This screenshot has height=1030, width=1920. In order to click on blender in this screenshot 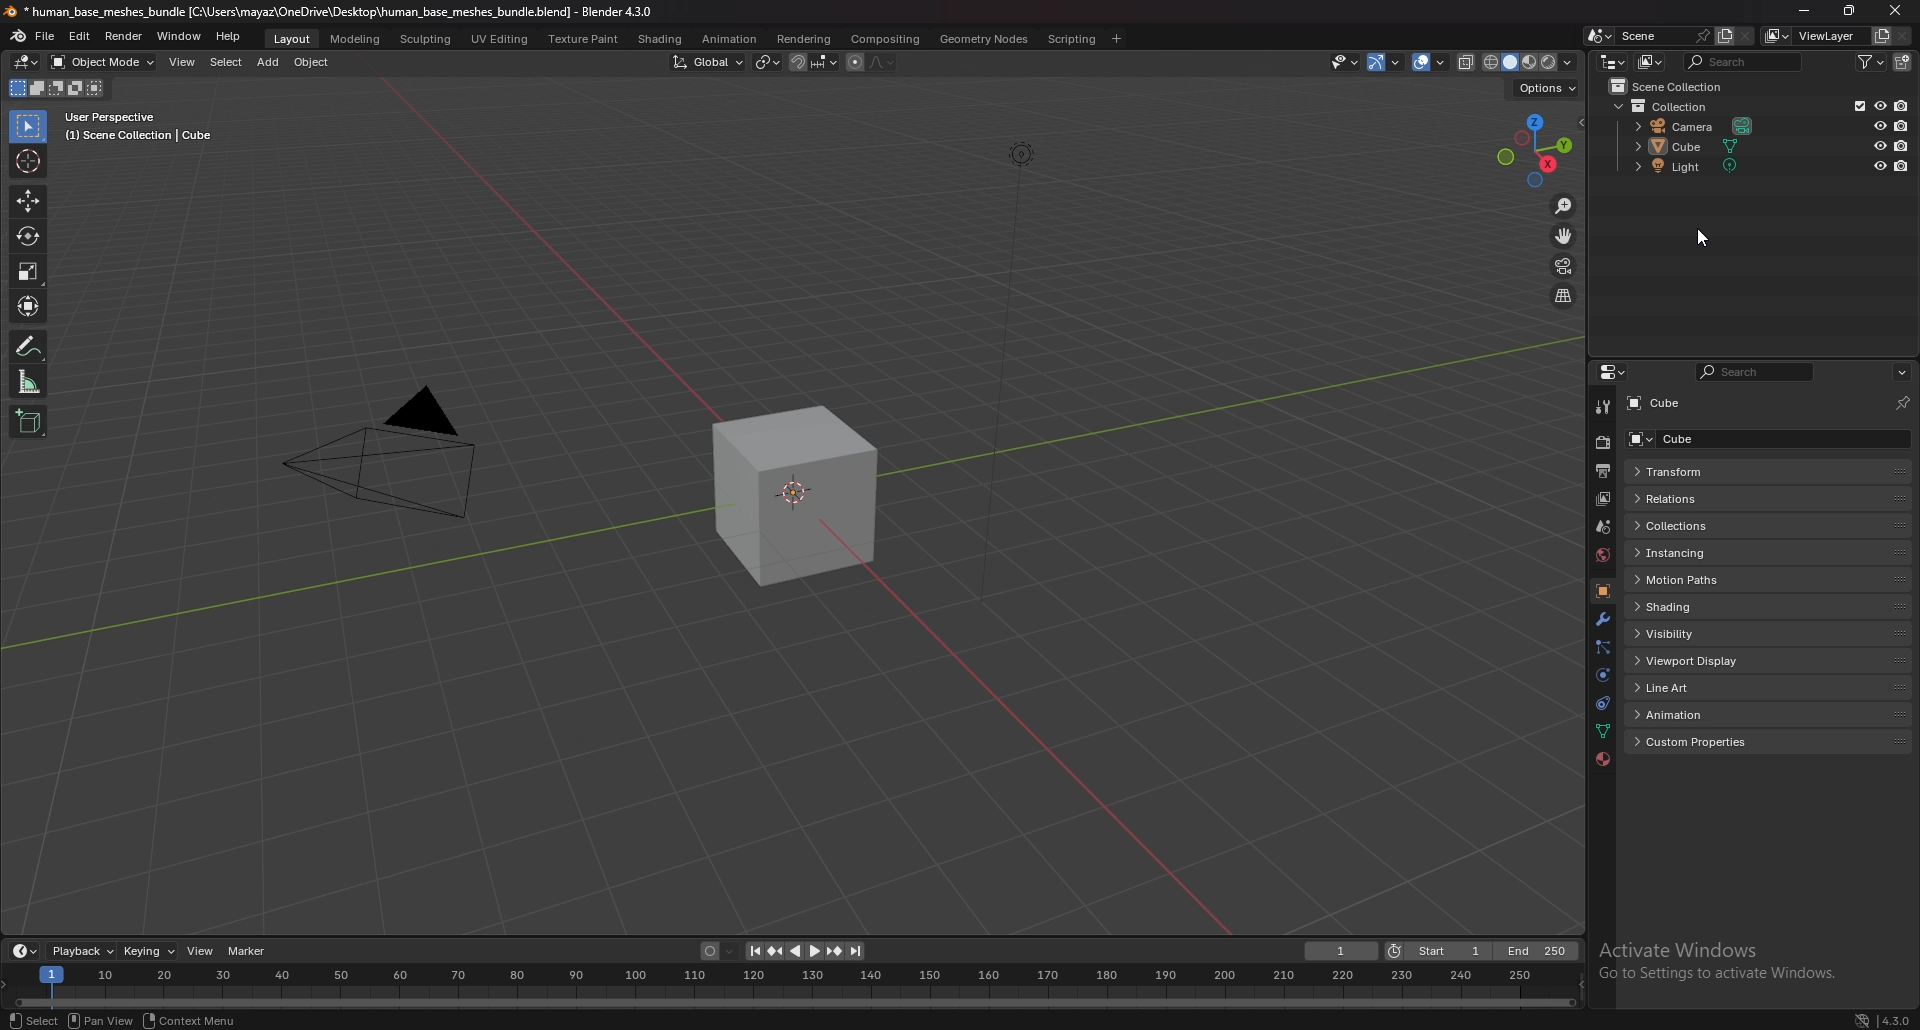, I will do `click(20, 36)`.